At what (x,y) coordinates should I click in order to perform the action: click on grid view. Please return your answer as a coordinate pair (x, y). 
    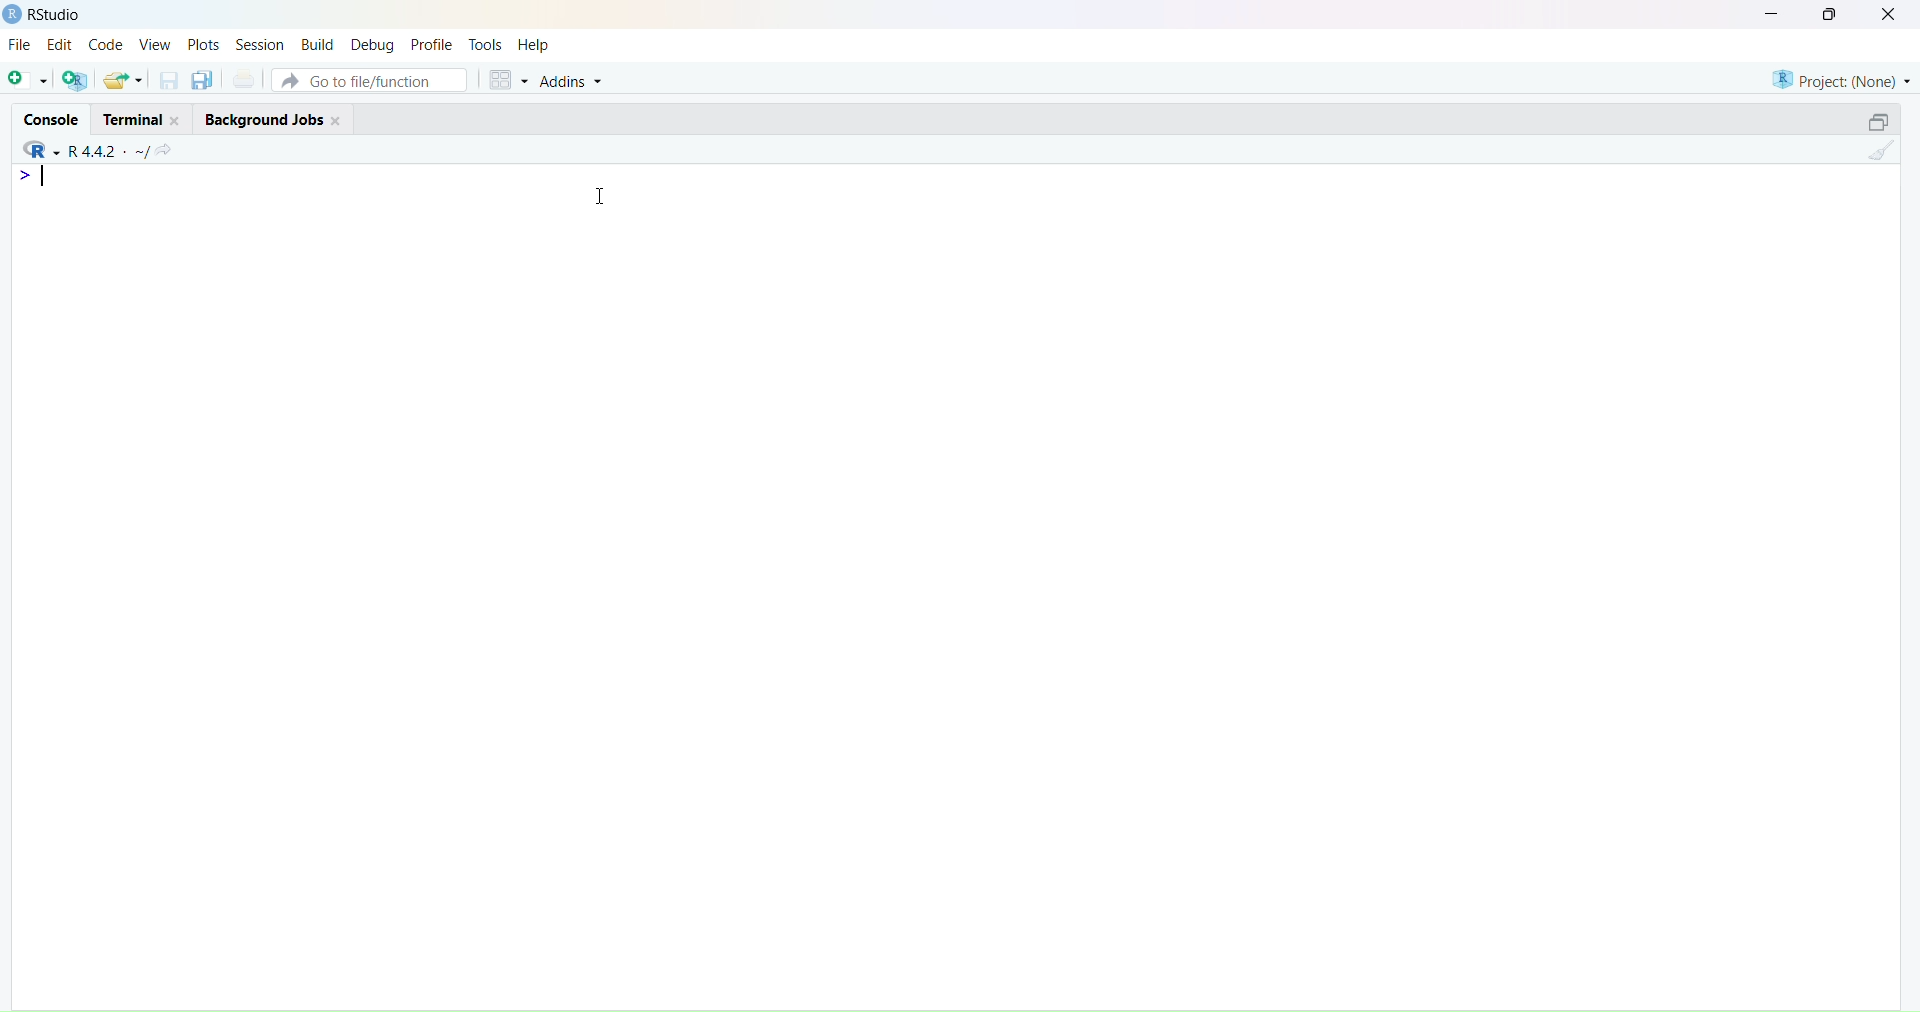
    Looking at the image, I should click on (509, 80).